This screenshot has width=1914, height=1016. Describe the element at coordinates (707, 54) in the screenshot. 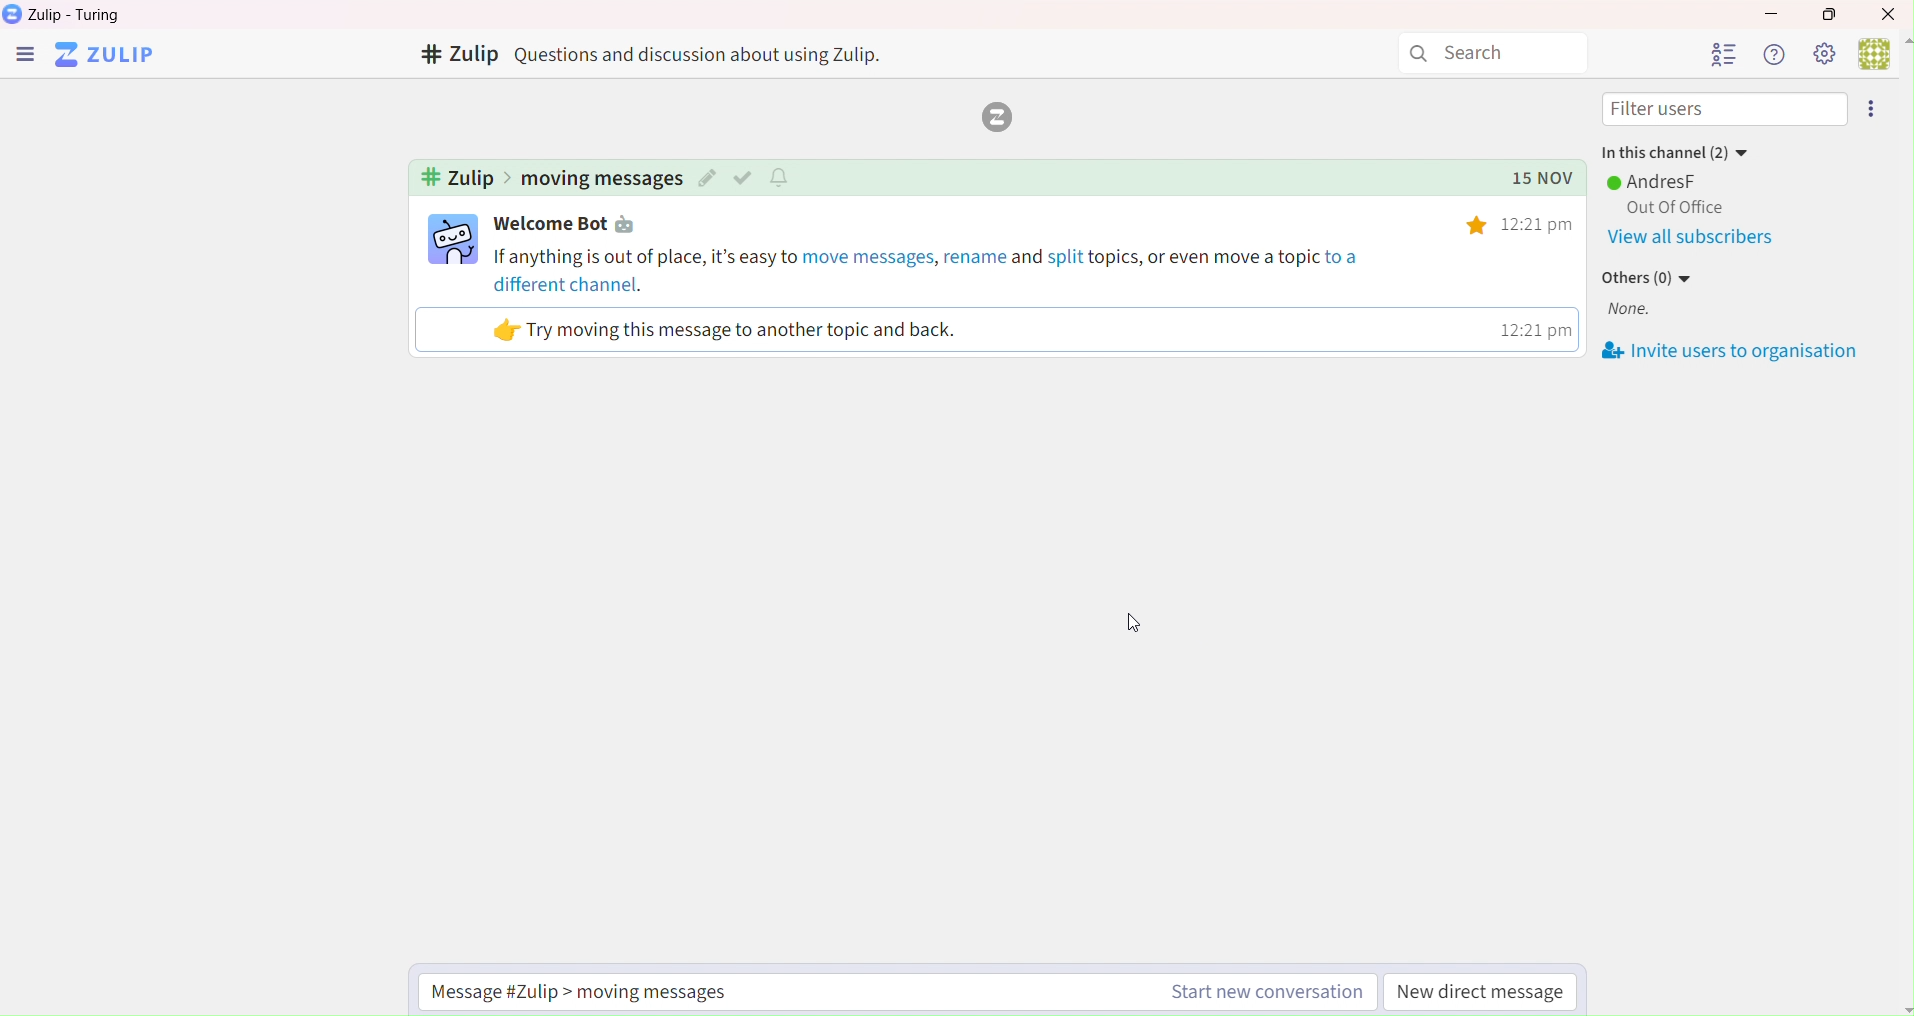

I see `Questions and discussion about using Zulip.` at that location.